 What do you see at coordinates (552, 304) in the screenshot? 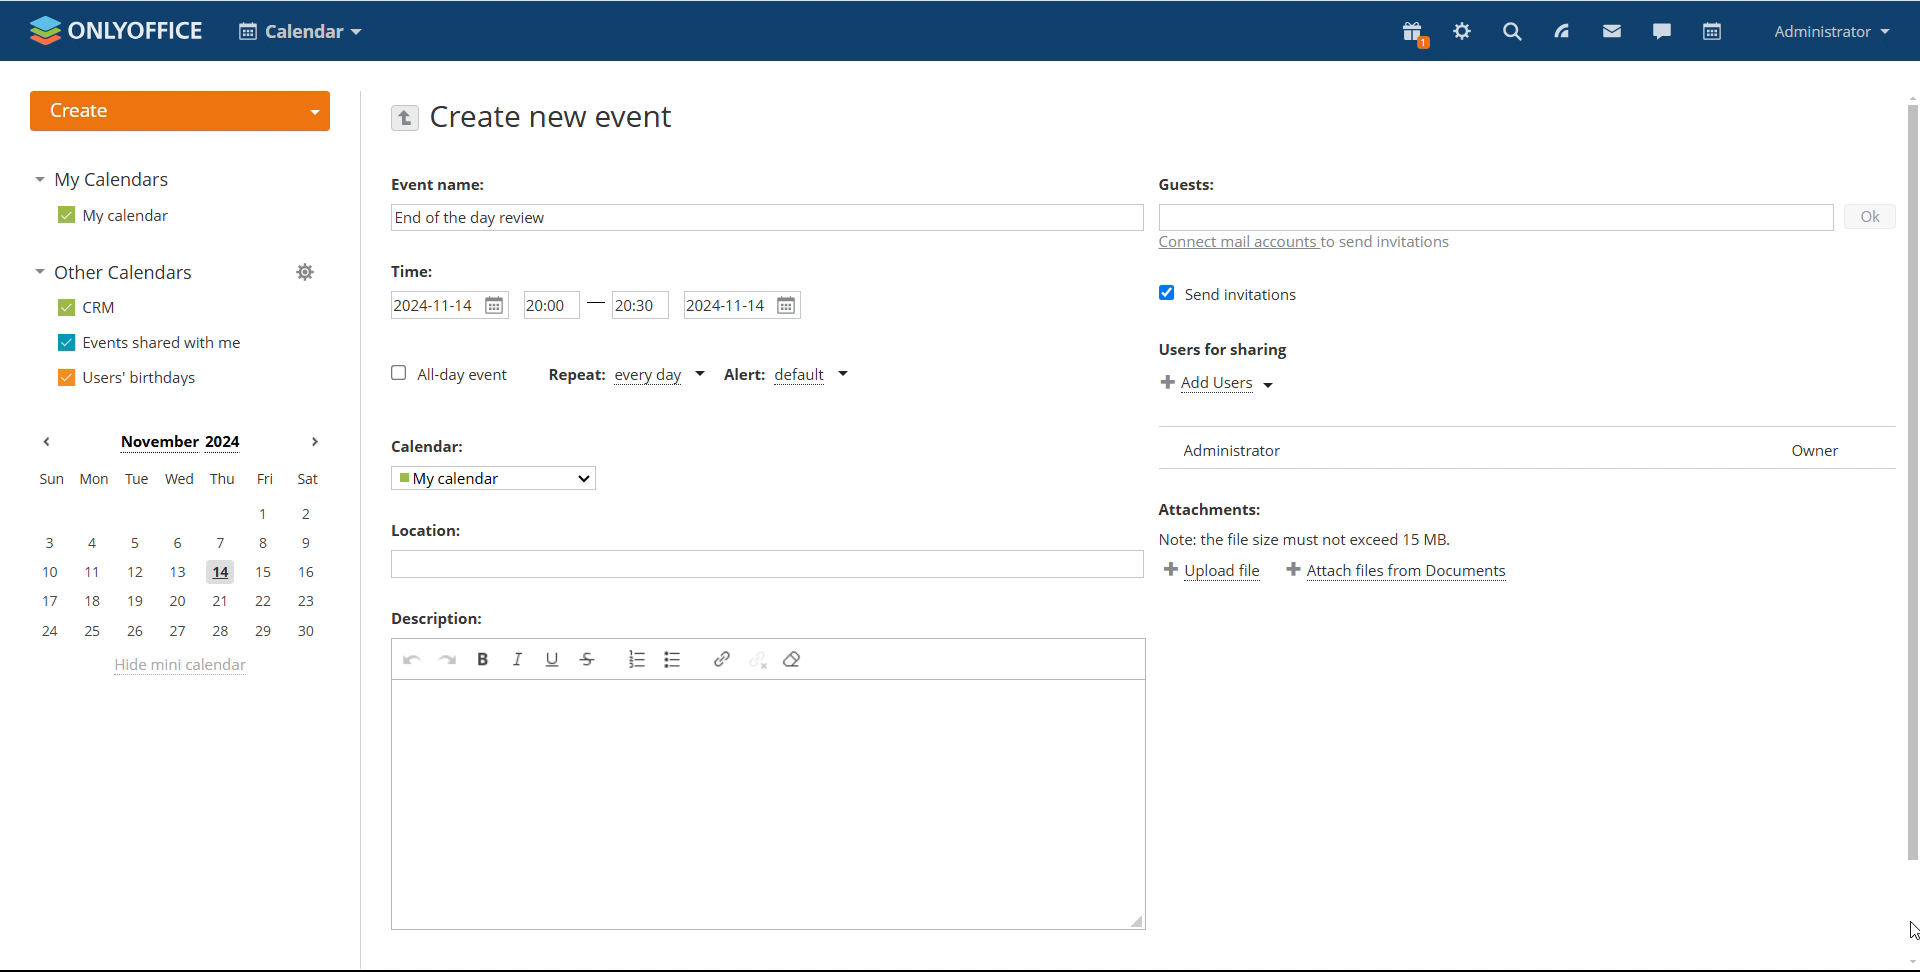
I see `start time set` at bounding box center [552, 304].